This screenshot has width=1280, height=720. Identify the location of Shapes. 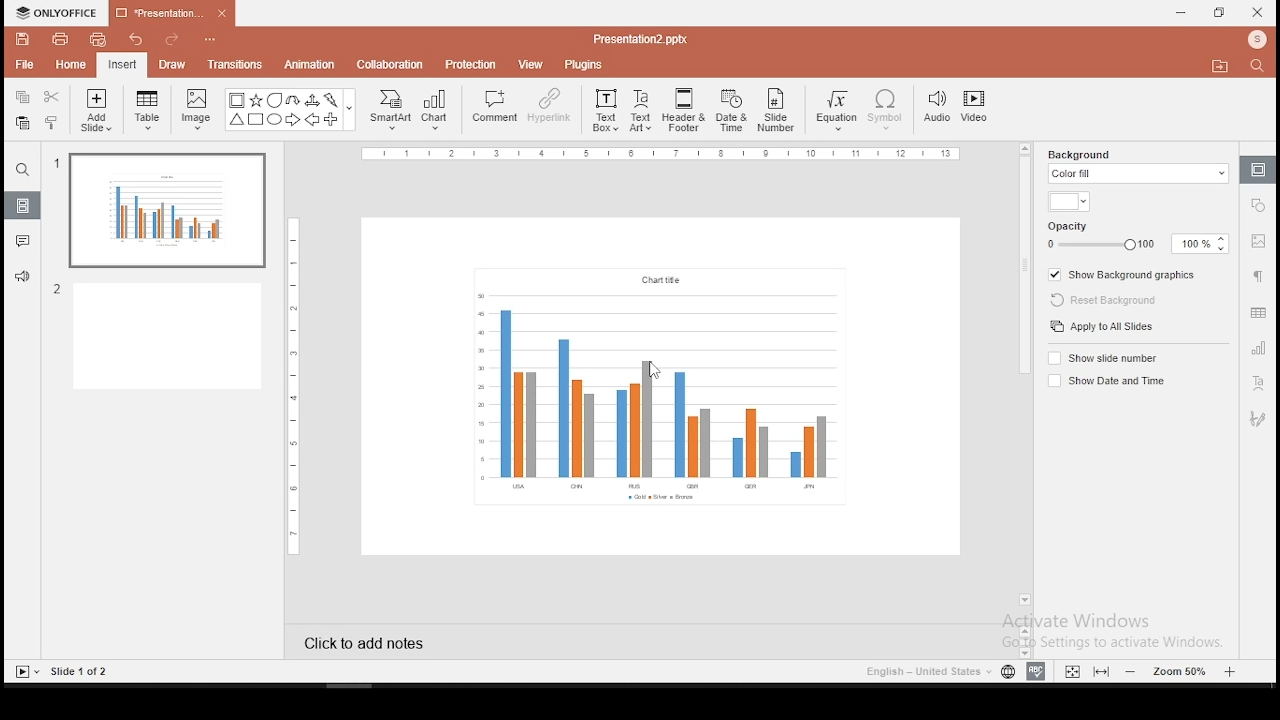
(287, 112).